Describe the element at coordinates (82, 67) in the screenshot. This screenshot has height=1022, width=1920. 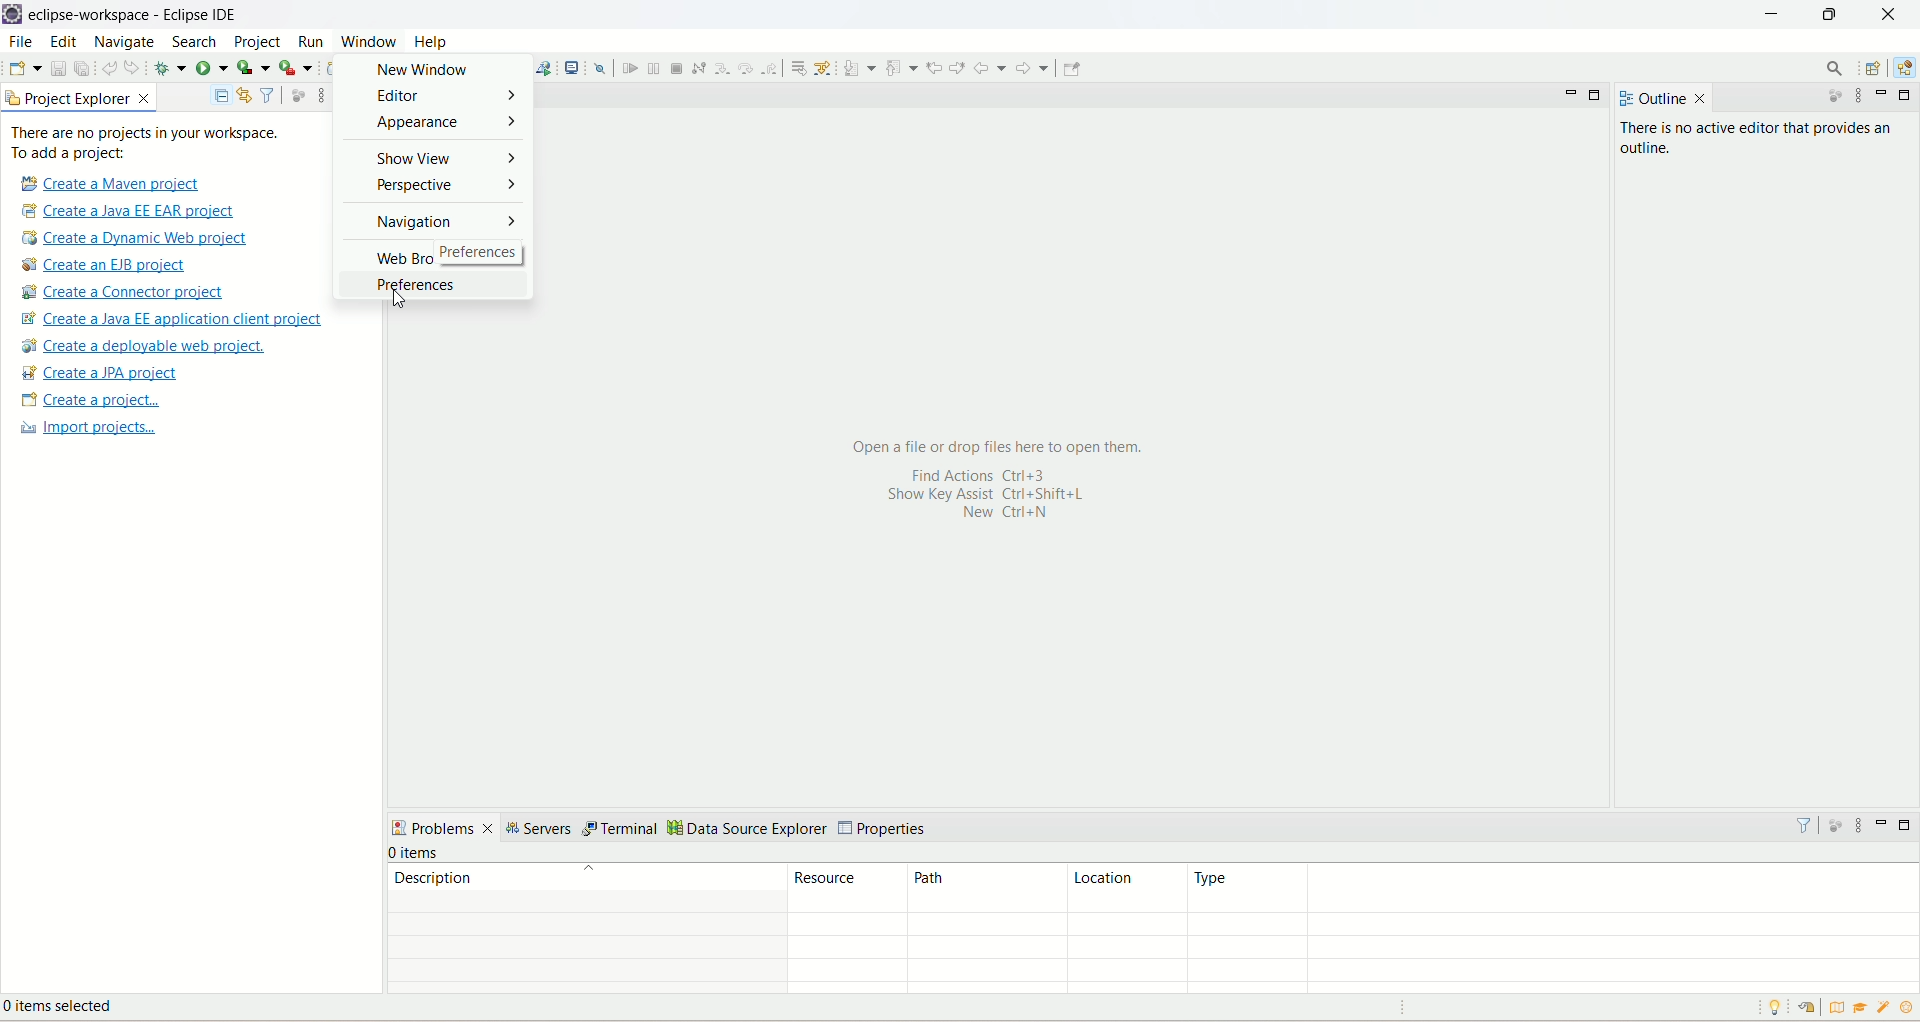
I see `save all` at that location.